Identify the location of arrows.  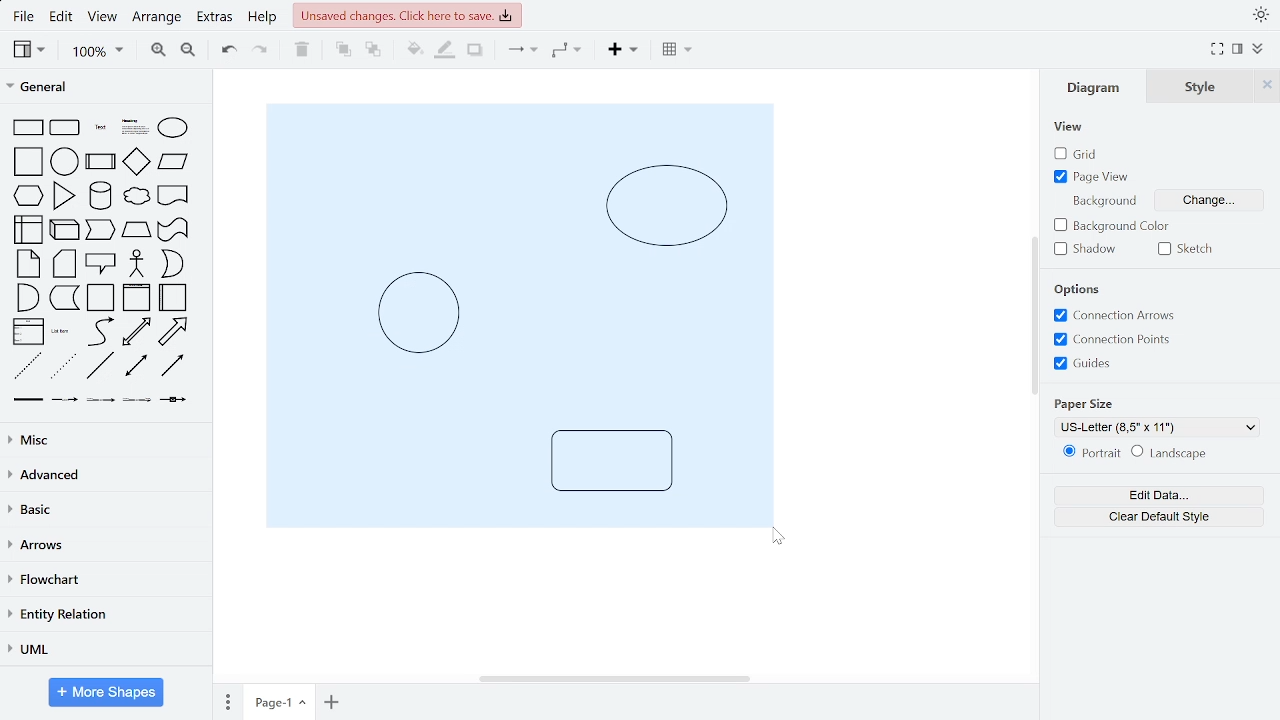
(103, 546).